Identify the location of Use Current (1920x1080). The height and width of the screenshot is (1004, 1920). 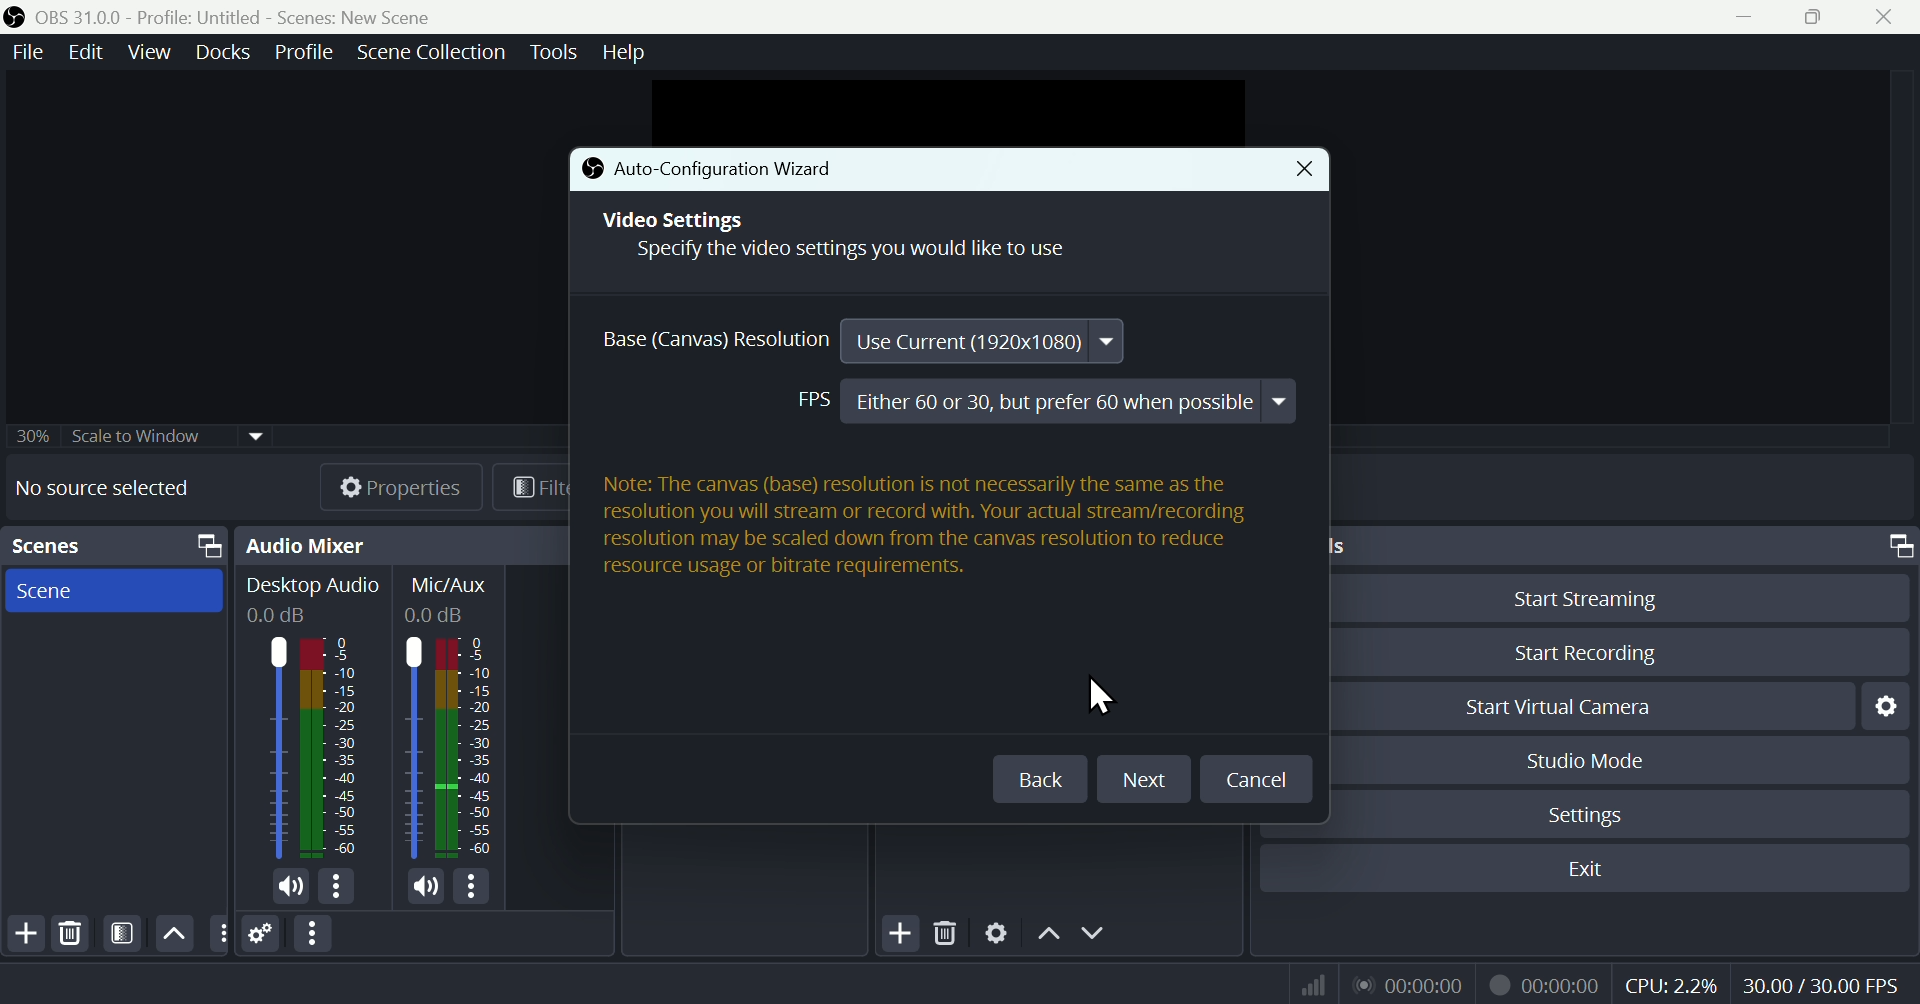
(983, 341).